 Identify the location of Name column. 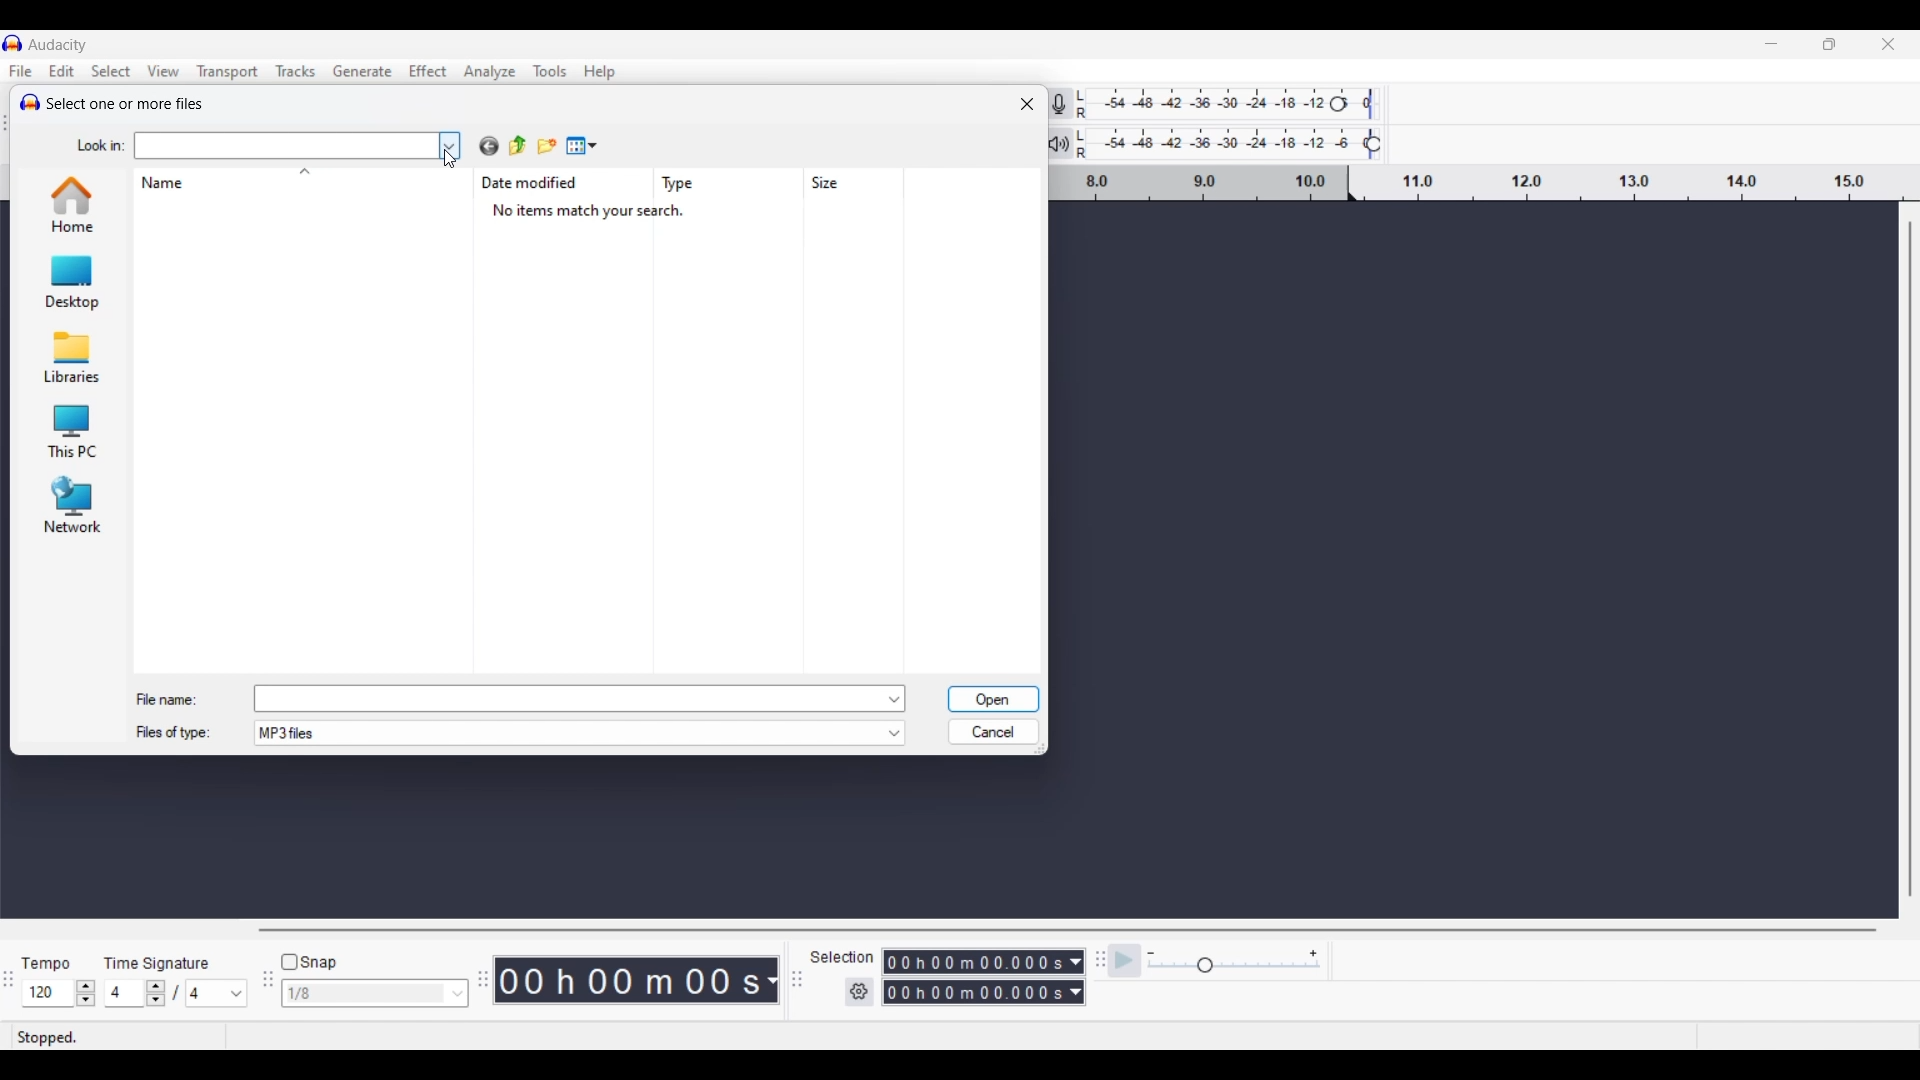
(167, 183).